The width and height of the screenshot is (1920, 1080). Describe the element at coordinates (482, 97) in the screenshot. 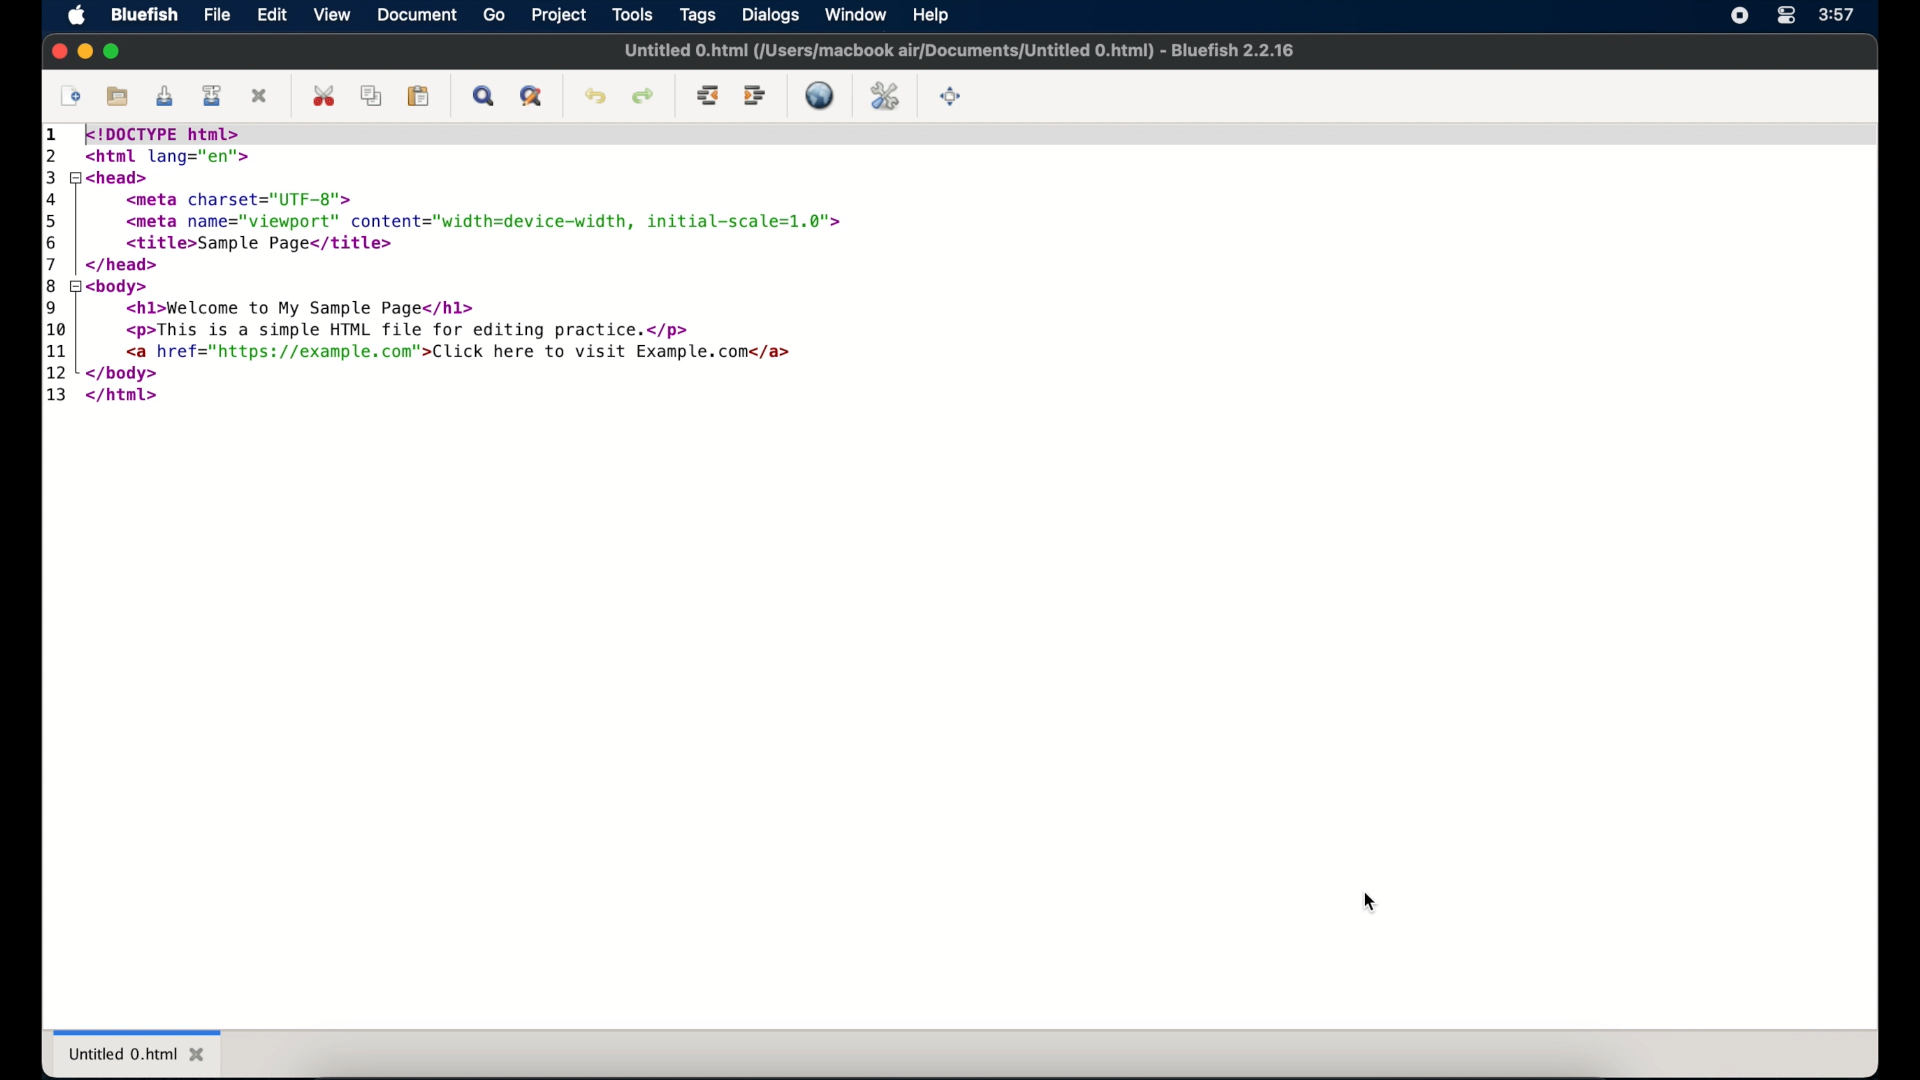

I see `show find bar` at that location.